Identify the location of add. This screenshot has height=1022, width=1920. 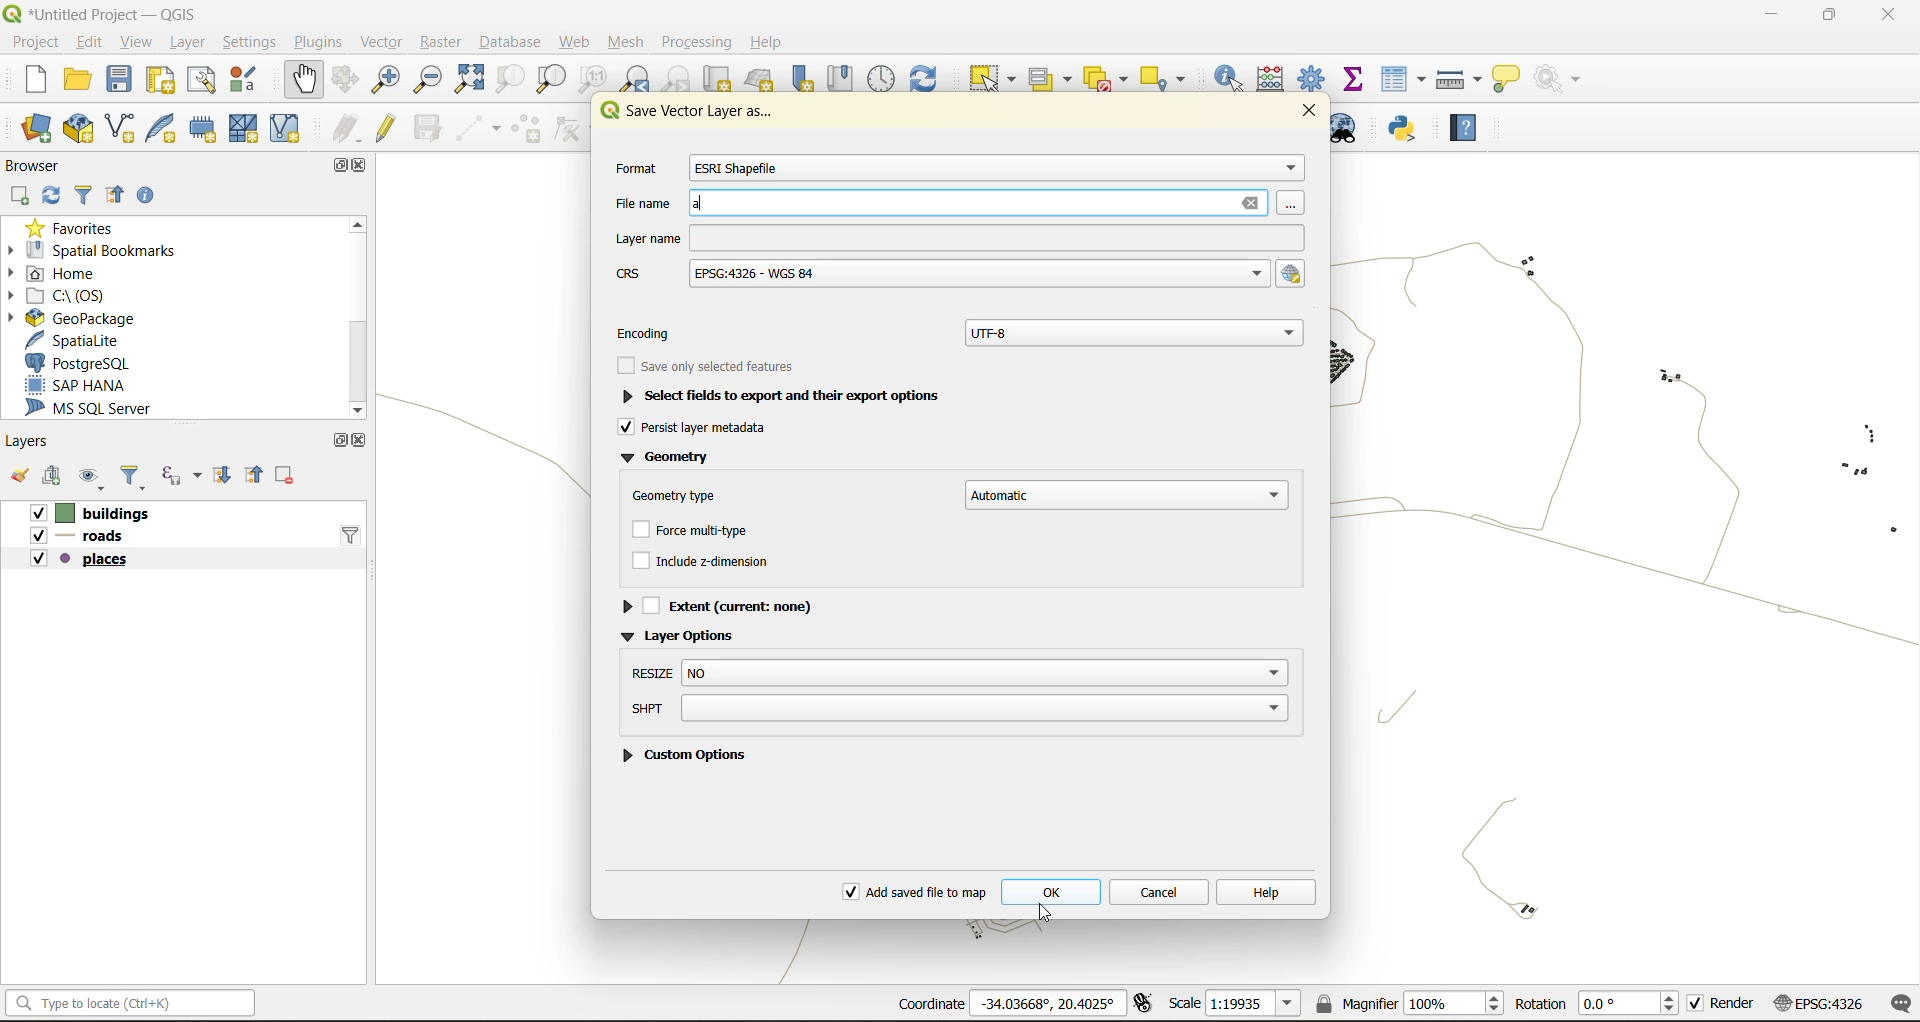
(58, 478).